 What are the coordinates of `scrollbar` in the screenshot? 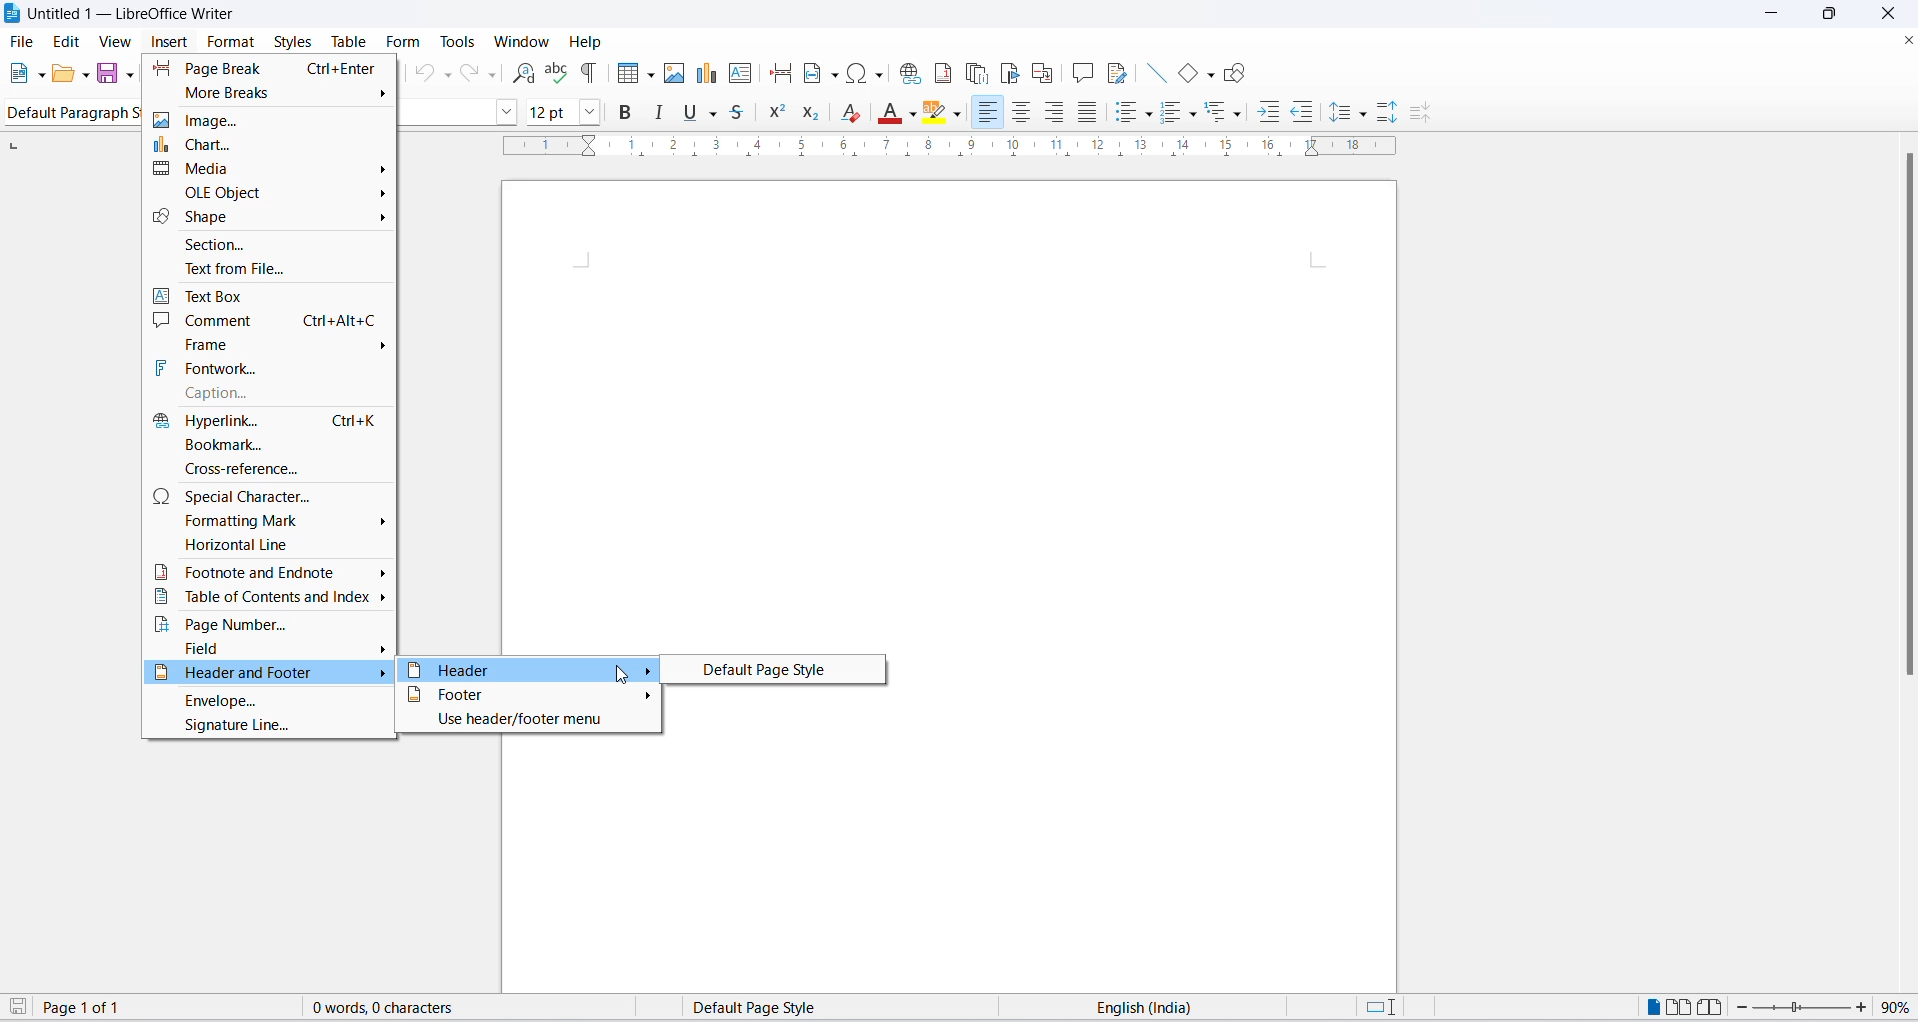 It's located at (1904, 419).